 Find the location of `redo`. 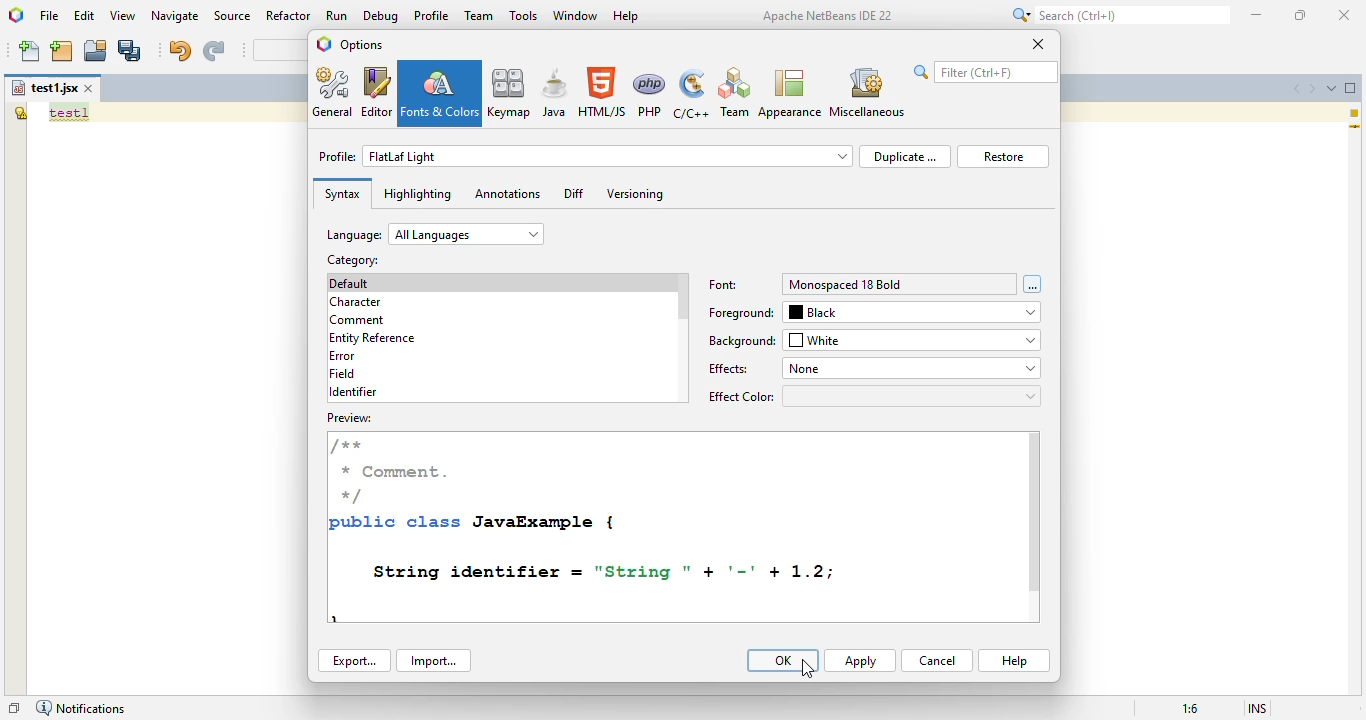

redo is located at coordinates (213, 51).